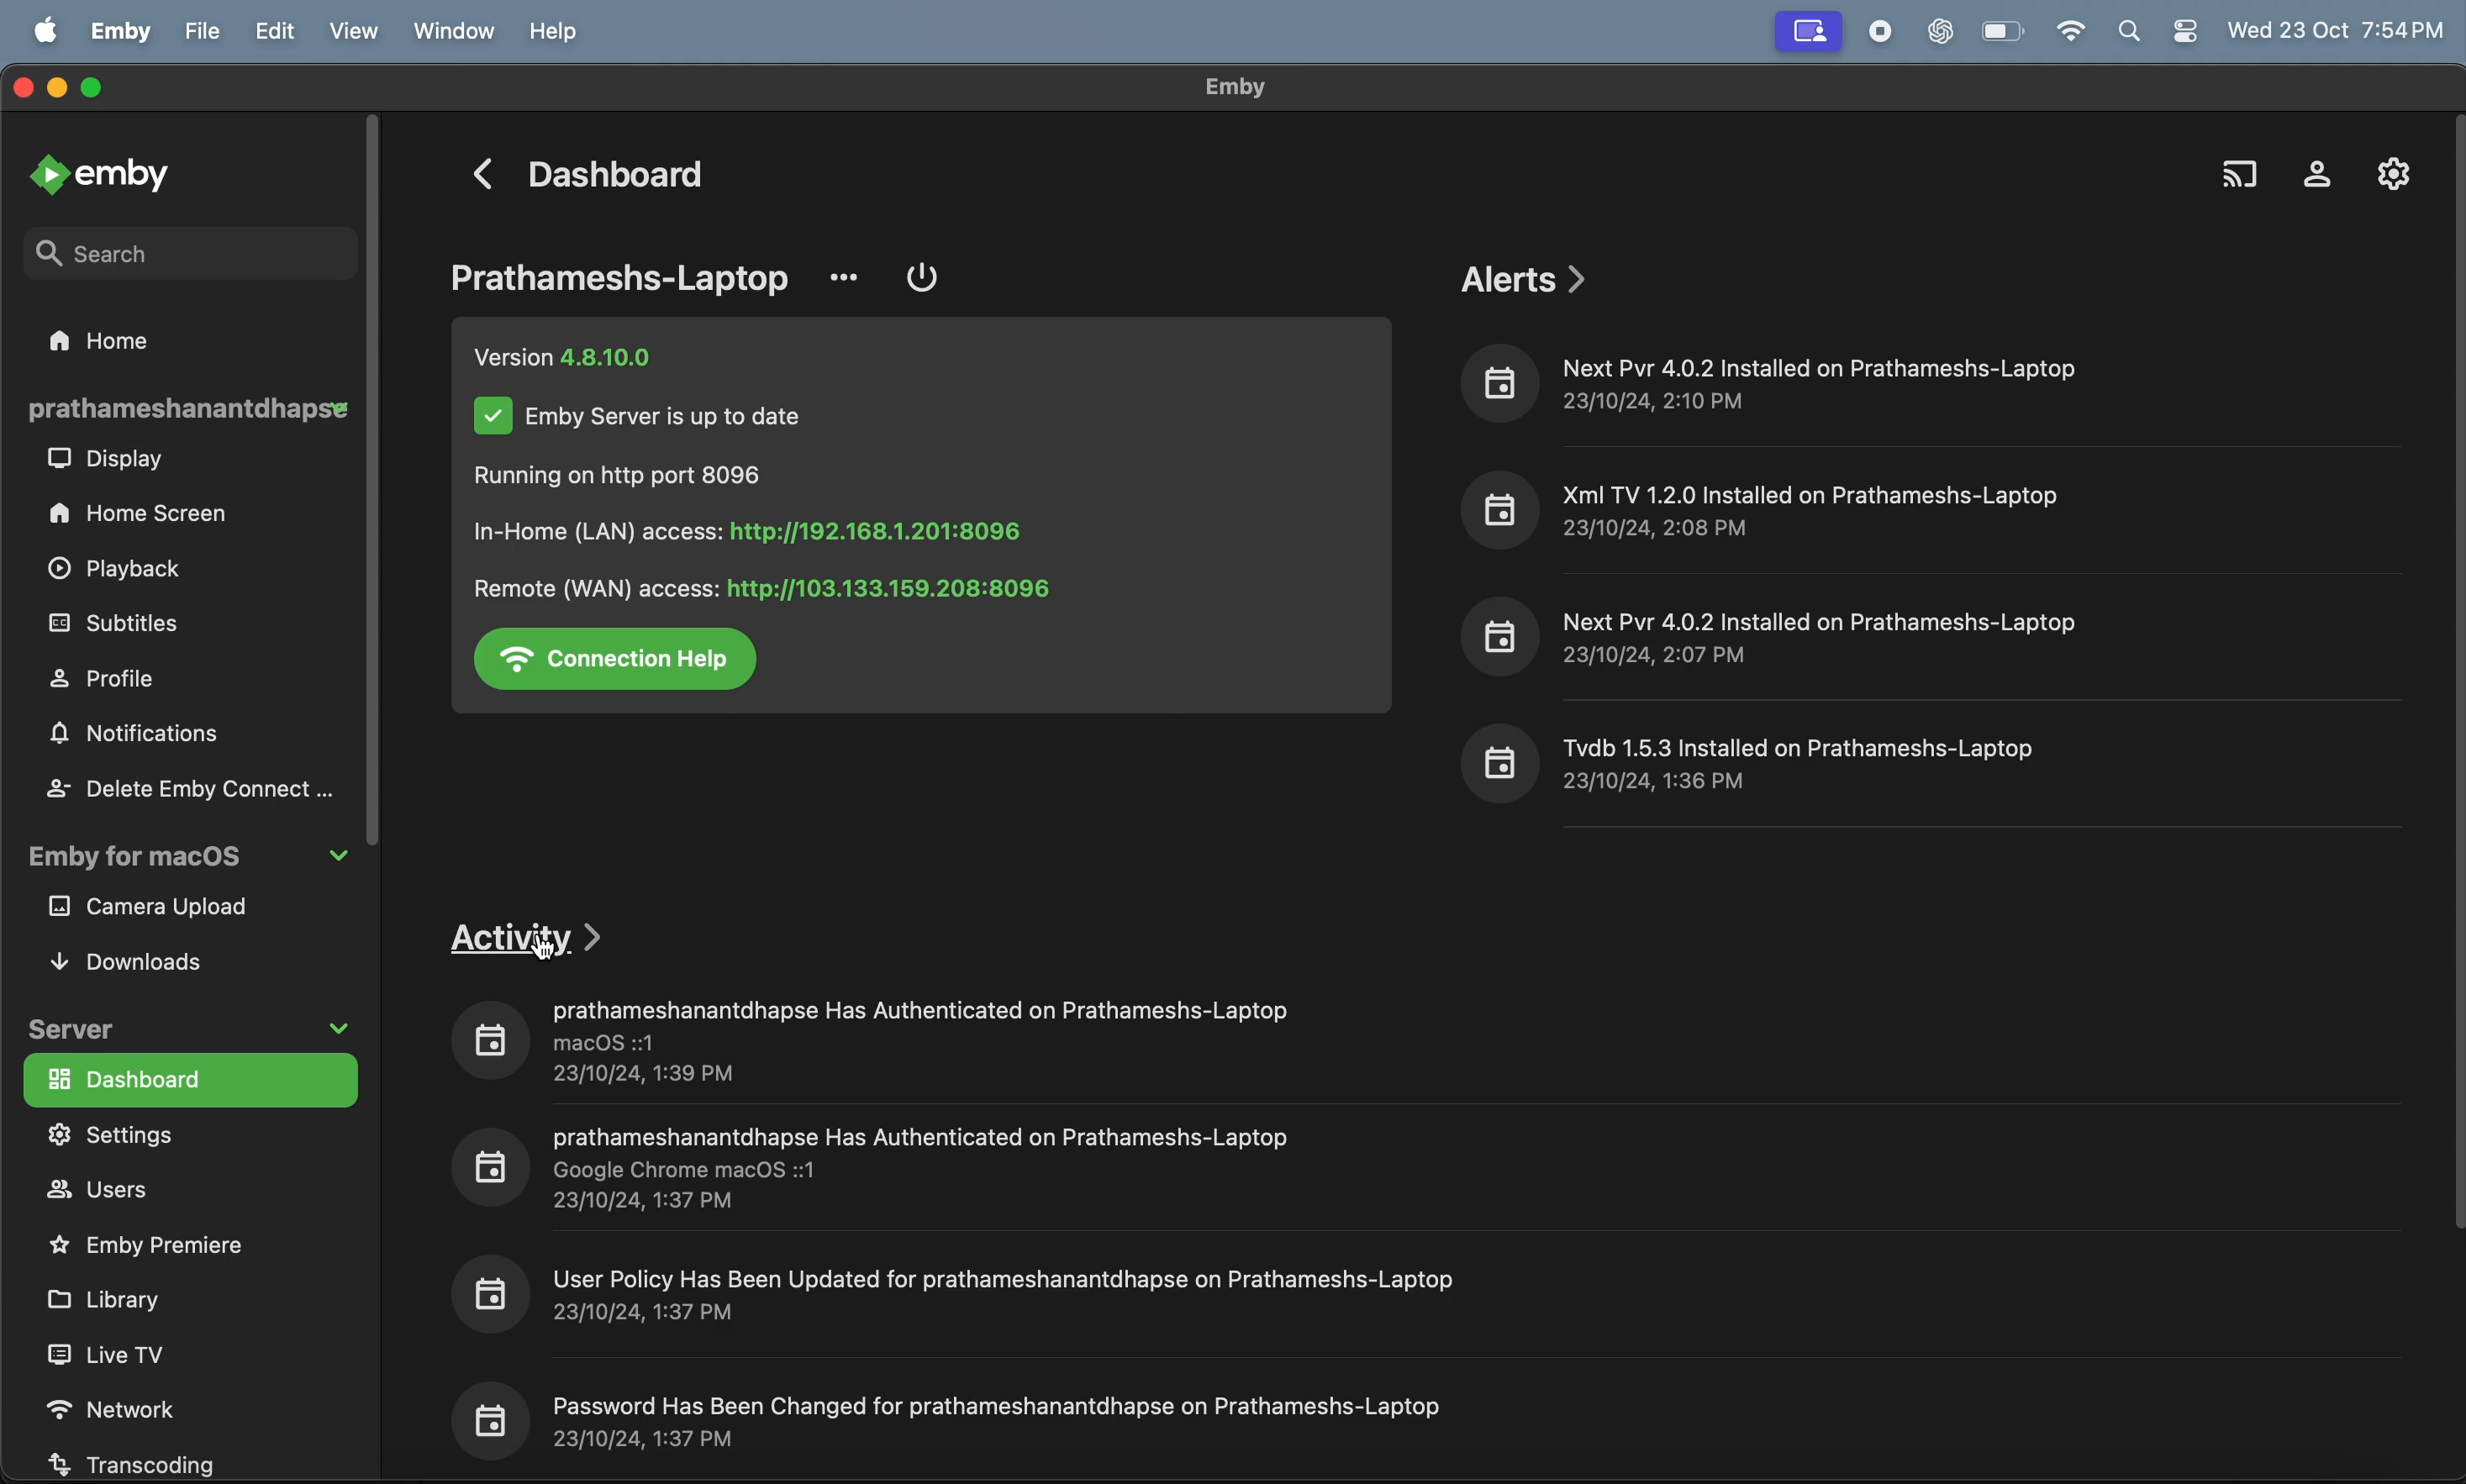 This screenshot has height=1484, width=2466. Describe the element at coordinates (158, 1460) in the screenshot. I see `transcoding` at that location.